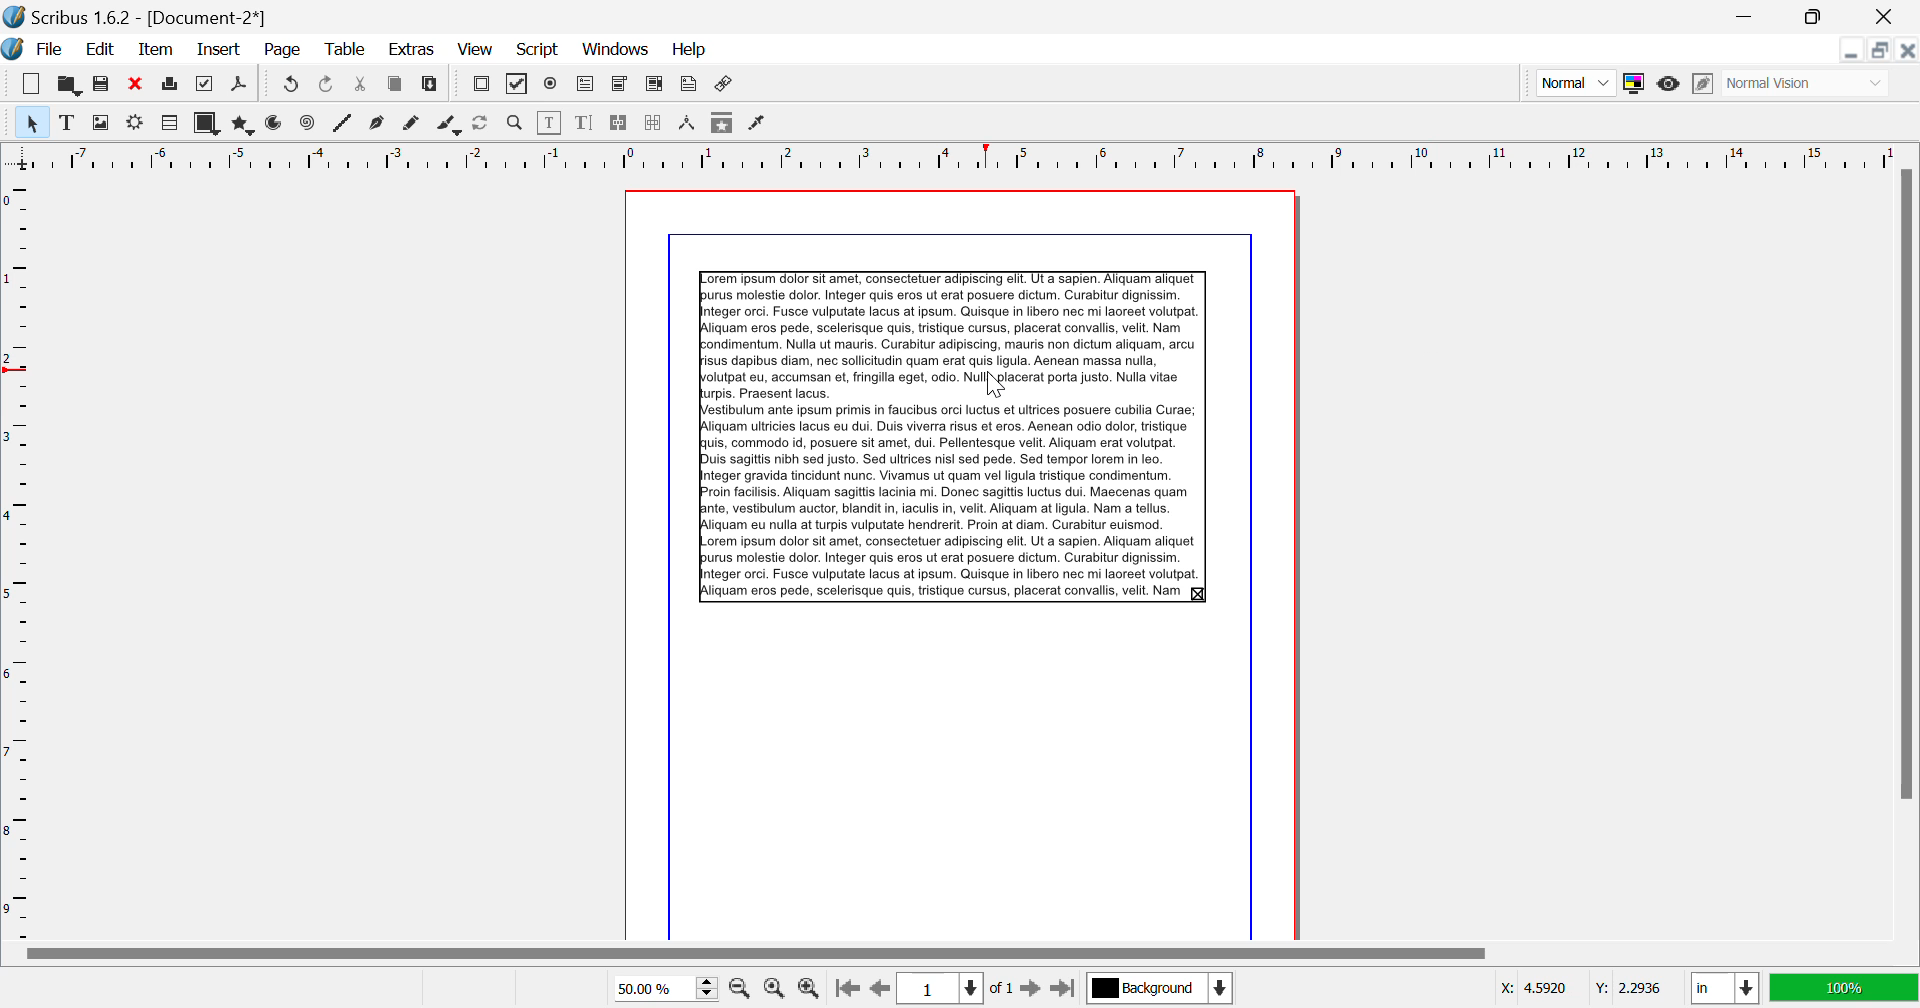 The image size is (1920, 1008). What do you see at coordinates (96, 50) in the screenshot?
I see `Edit` at bounding box center [96, 50].